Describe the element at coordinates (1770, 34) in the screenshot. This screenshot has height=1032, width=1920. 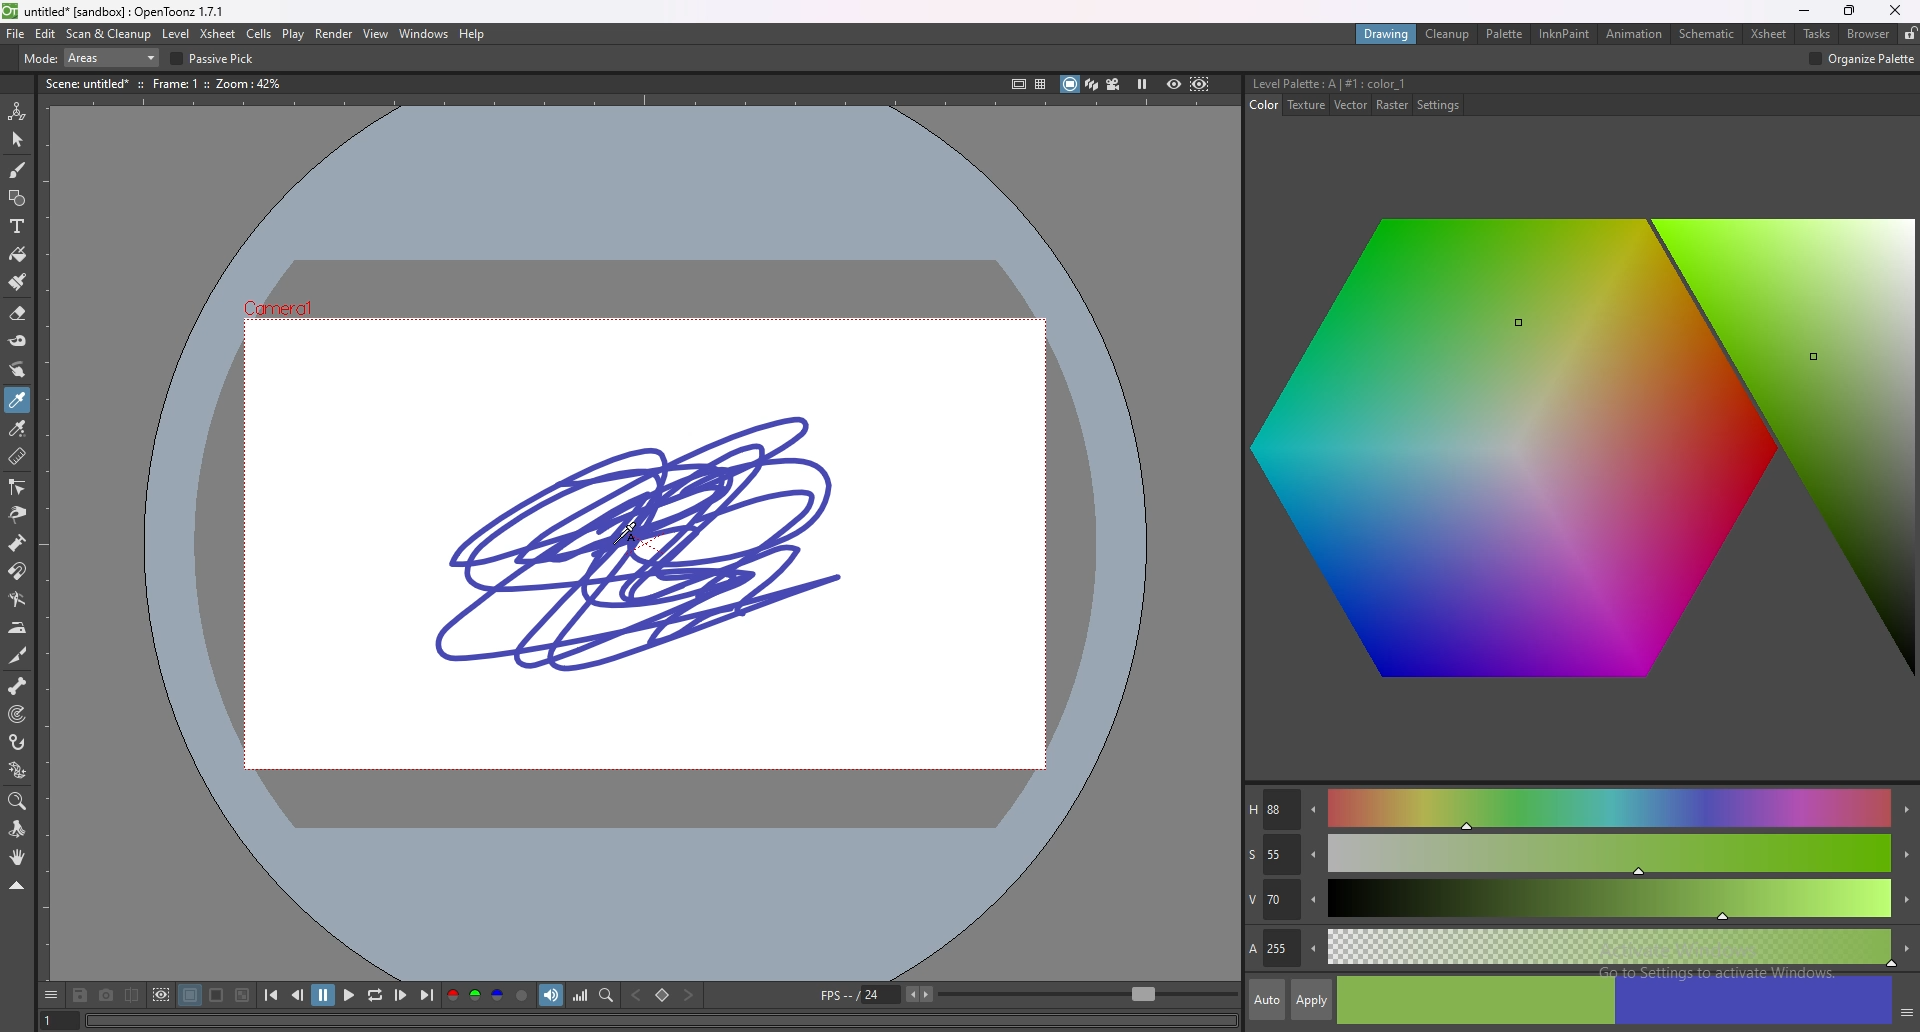
I see `xsheet` at that location.